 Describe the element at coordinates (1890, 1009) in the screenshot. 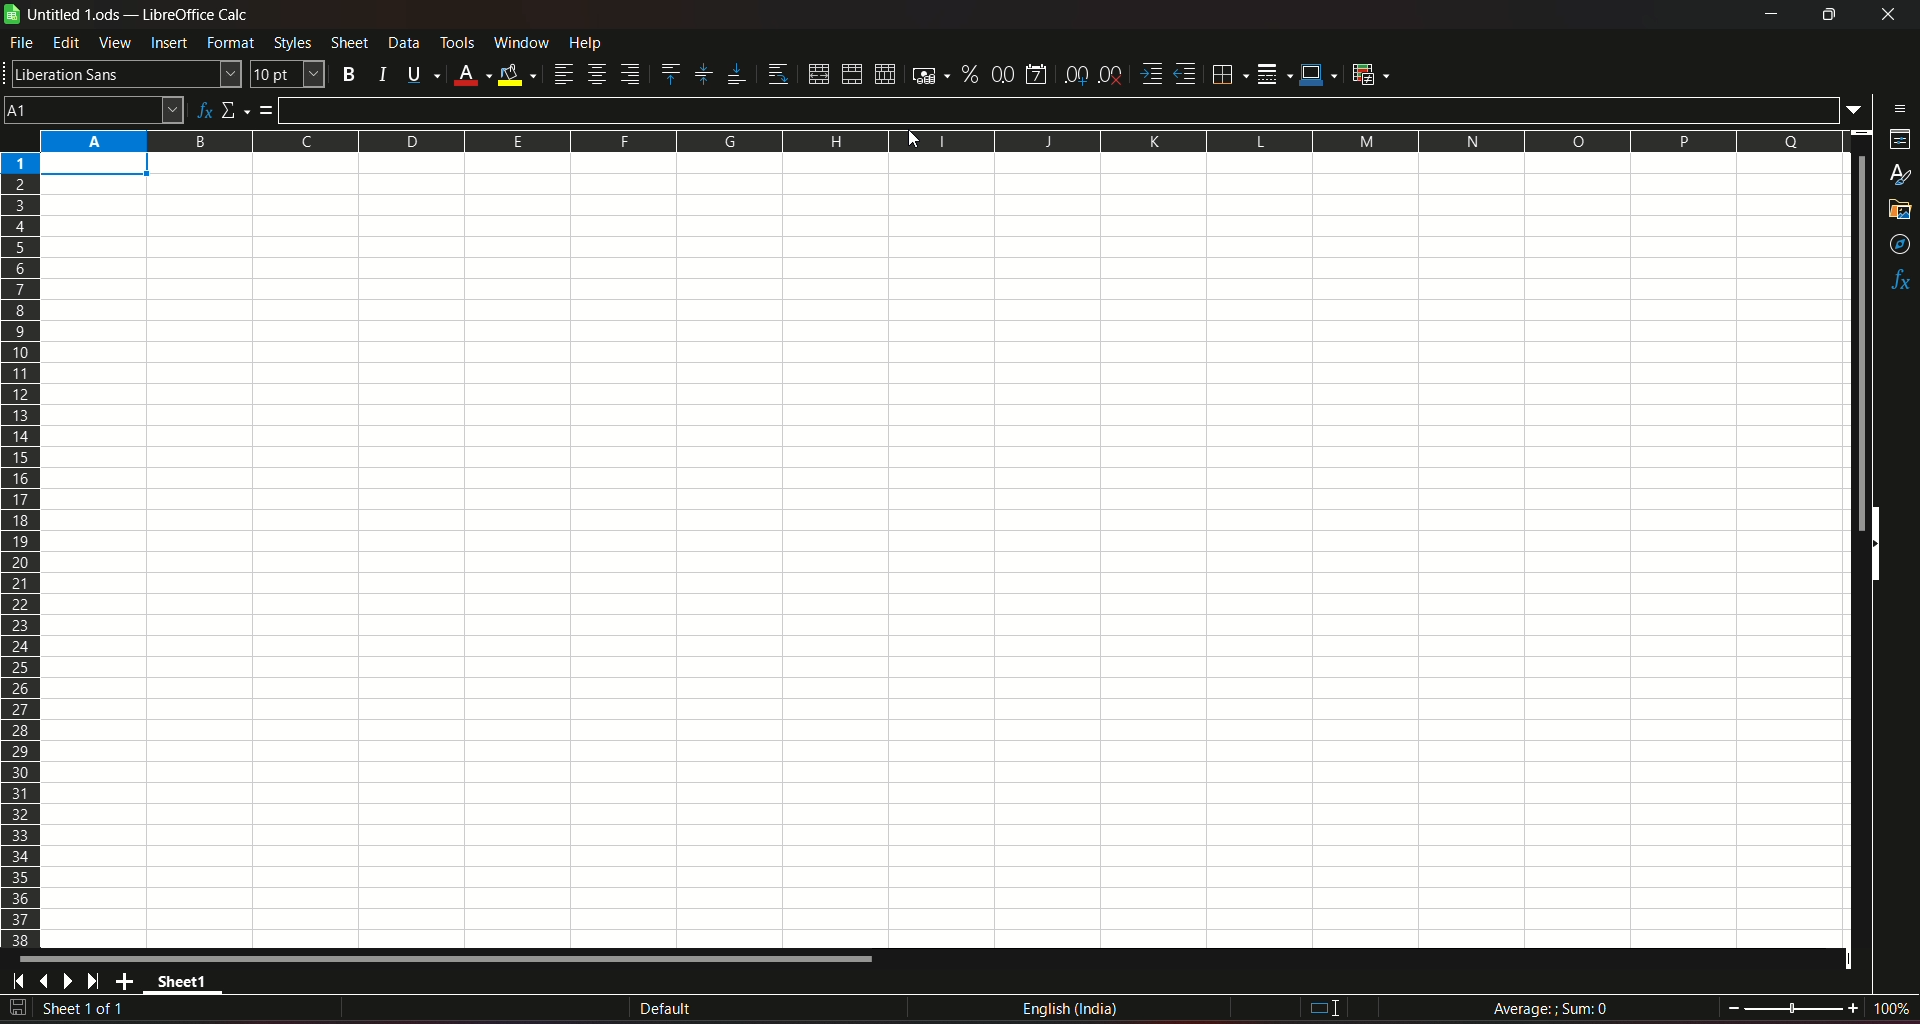

I see `zoom factor` at that location.